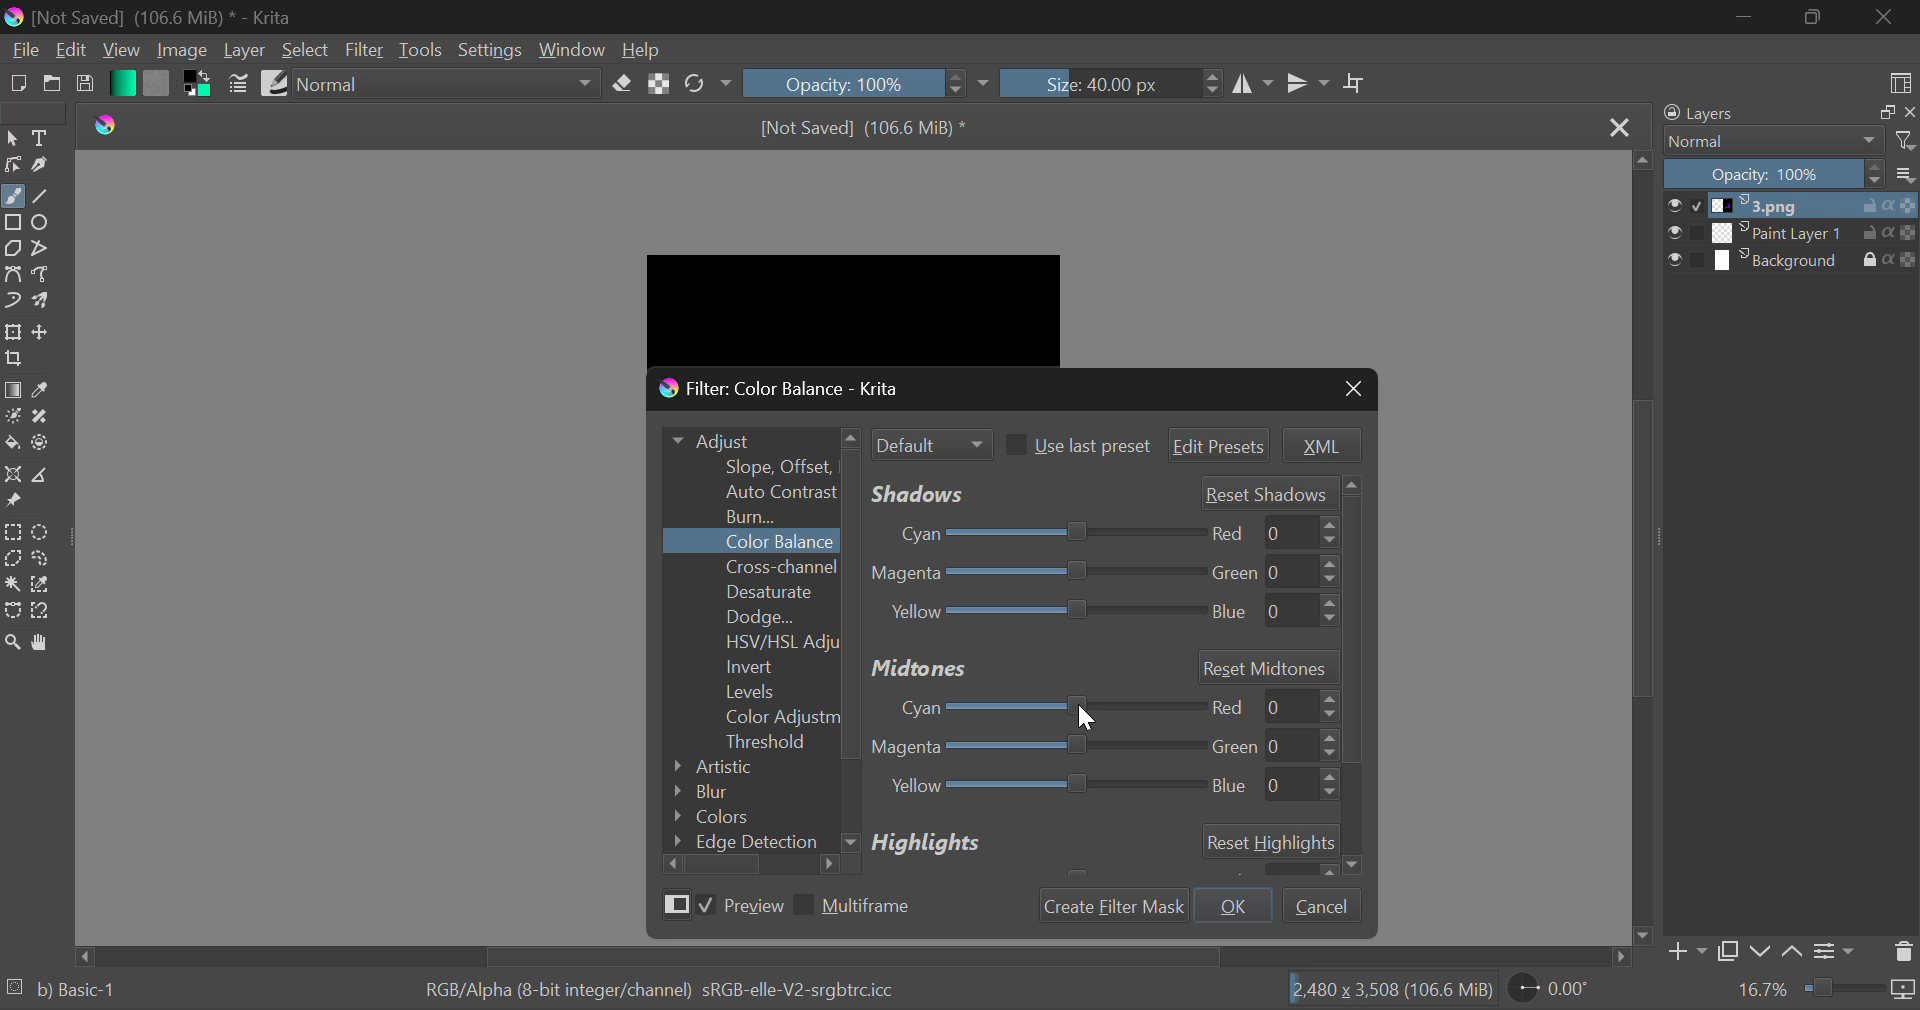 This screenshot has height=1010, width=1920. I want to click on RGB/Alpha (8-bit integer/channel) sRGB-elle-V2-srgbtrc.icc, so click(675, 991).